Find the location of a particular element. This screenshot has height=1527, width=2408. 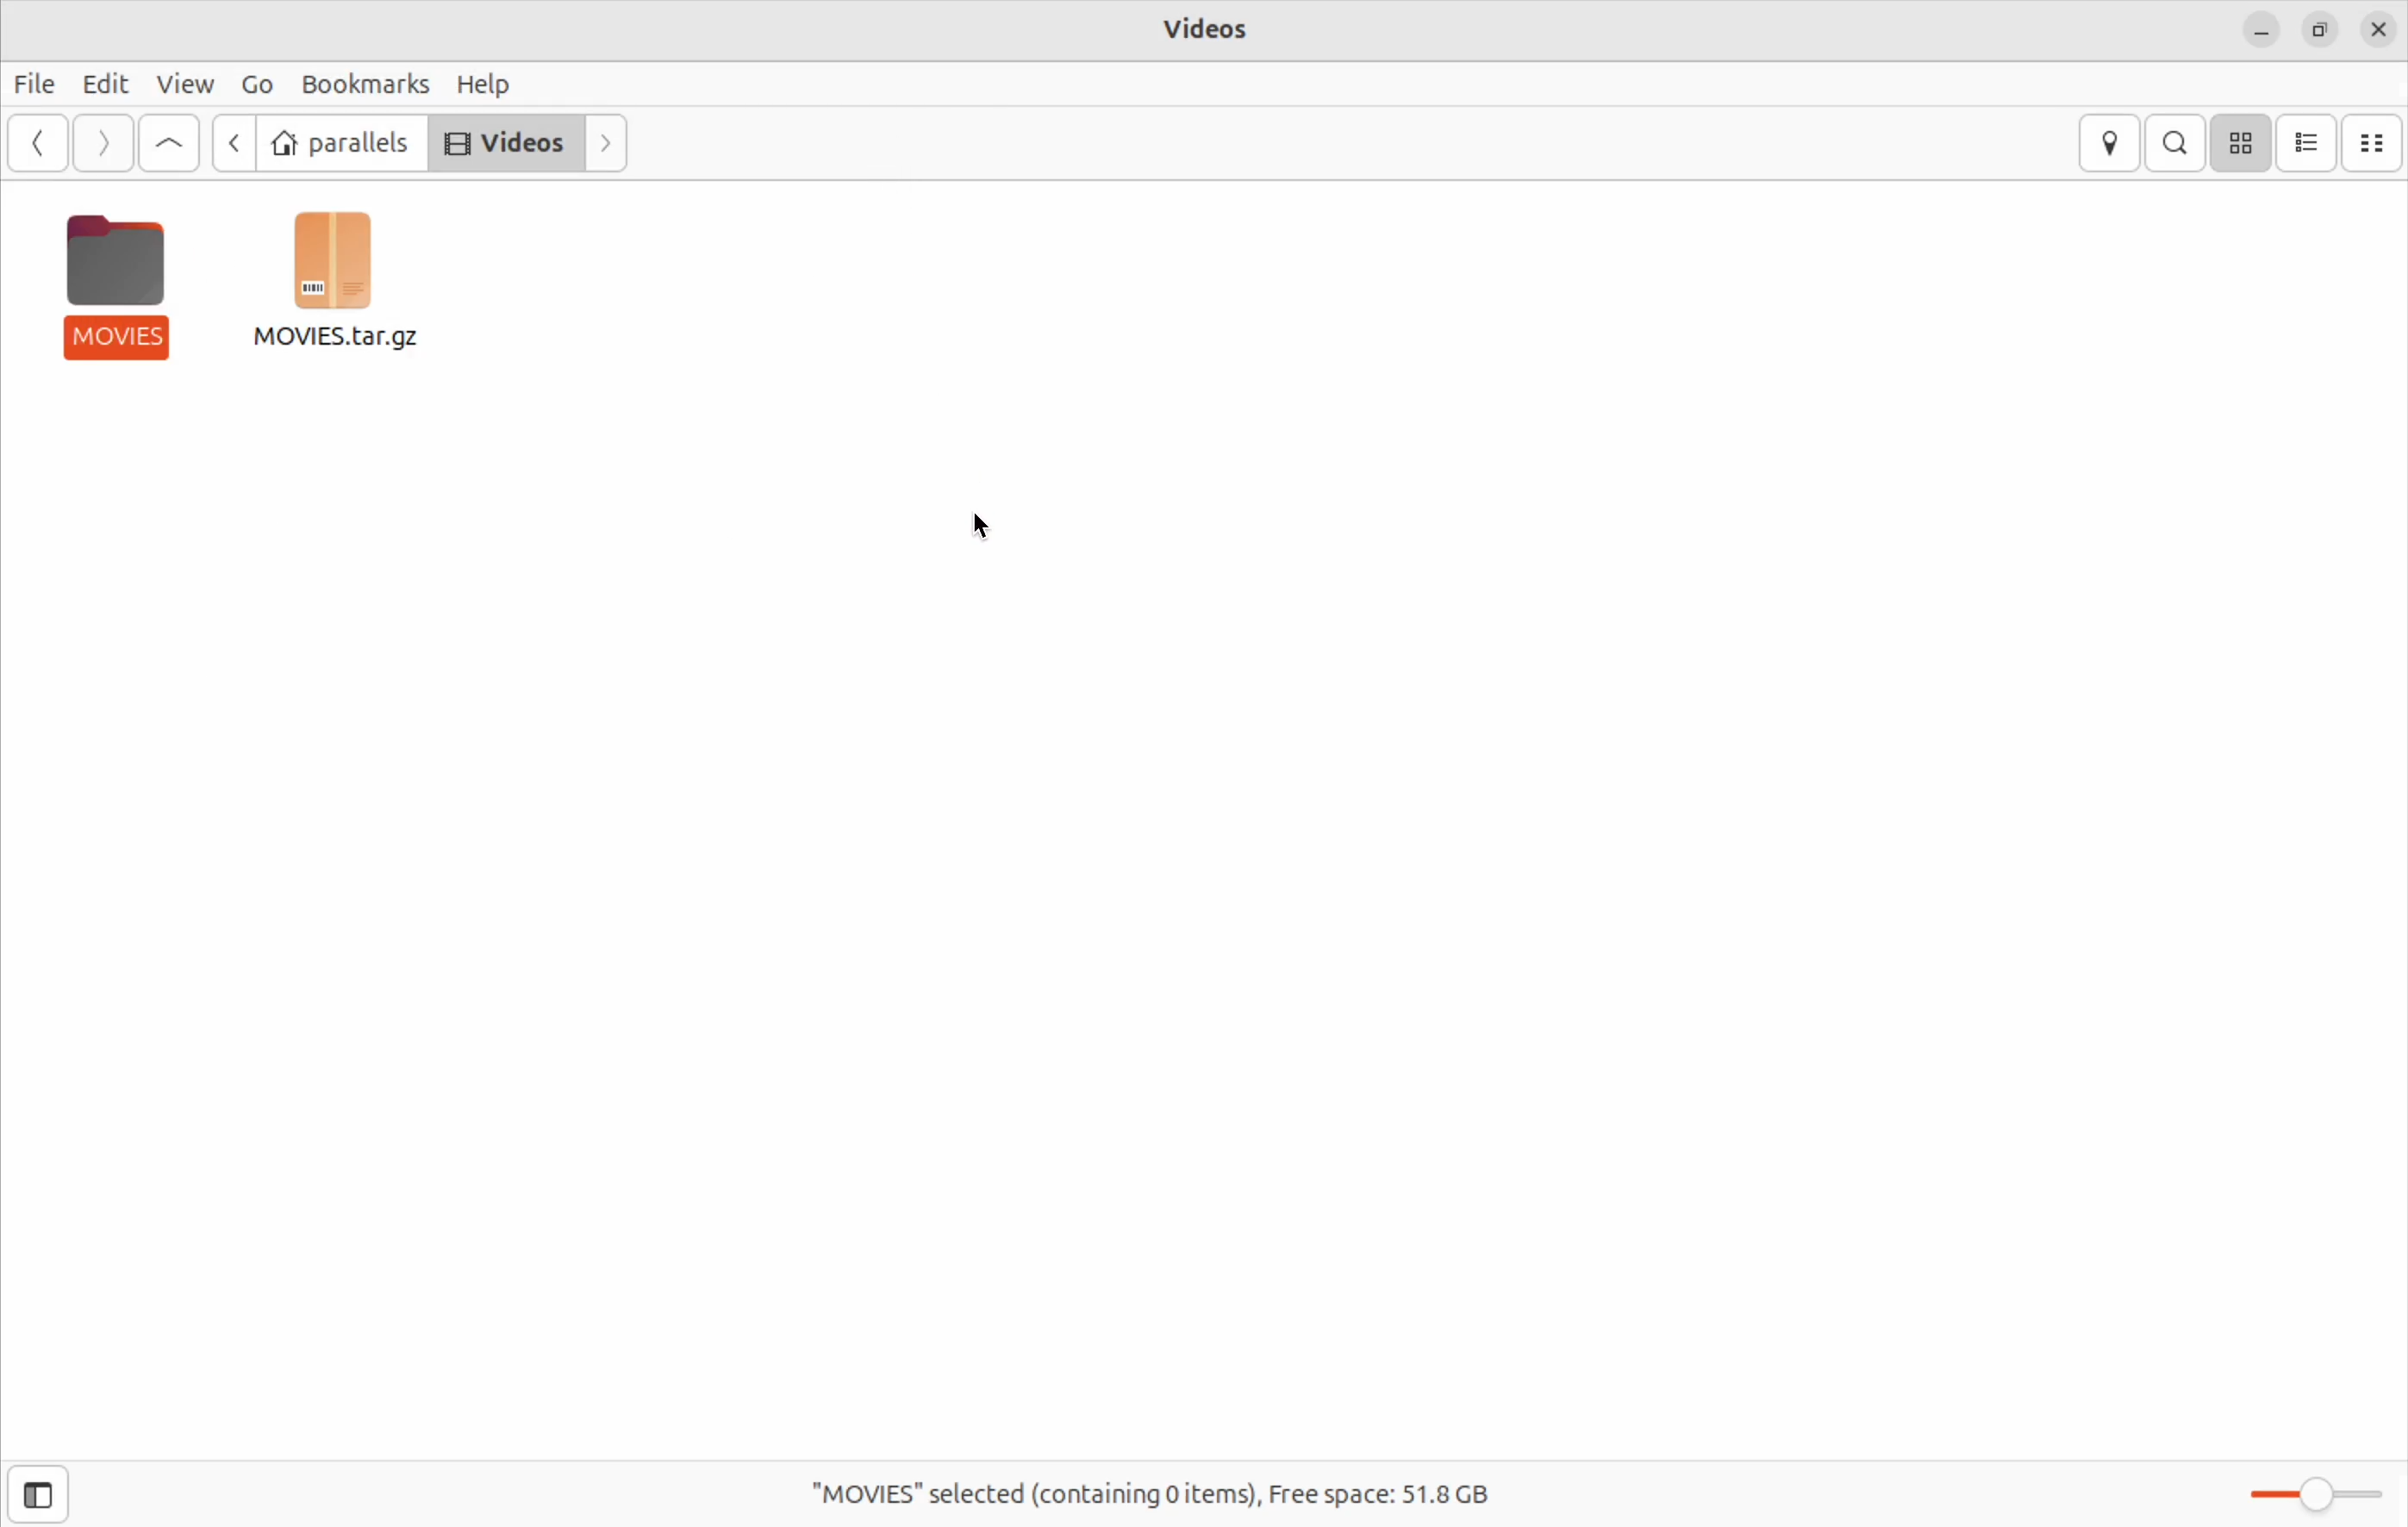

icon view is located at coordinates (2240, 145).